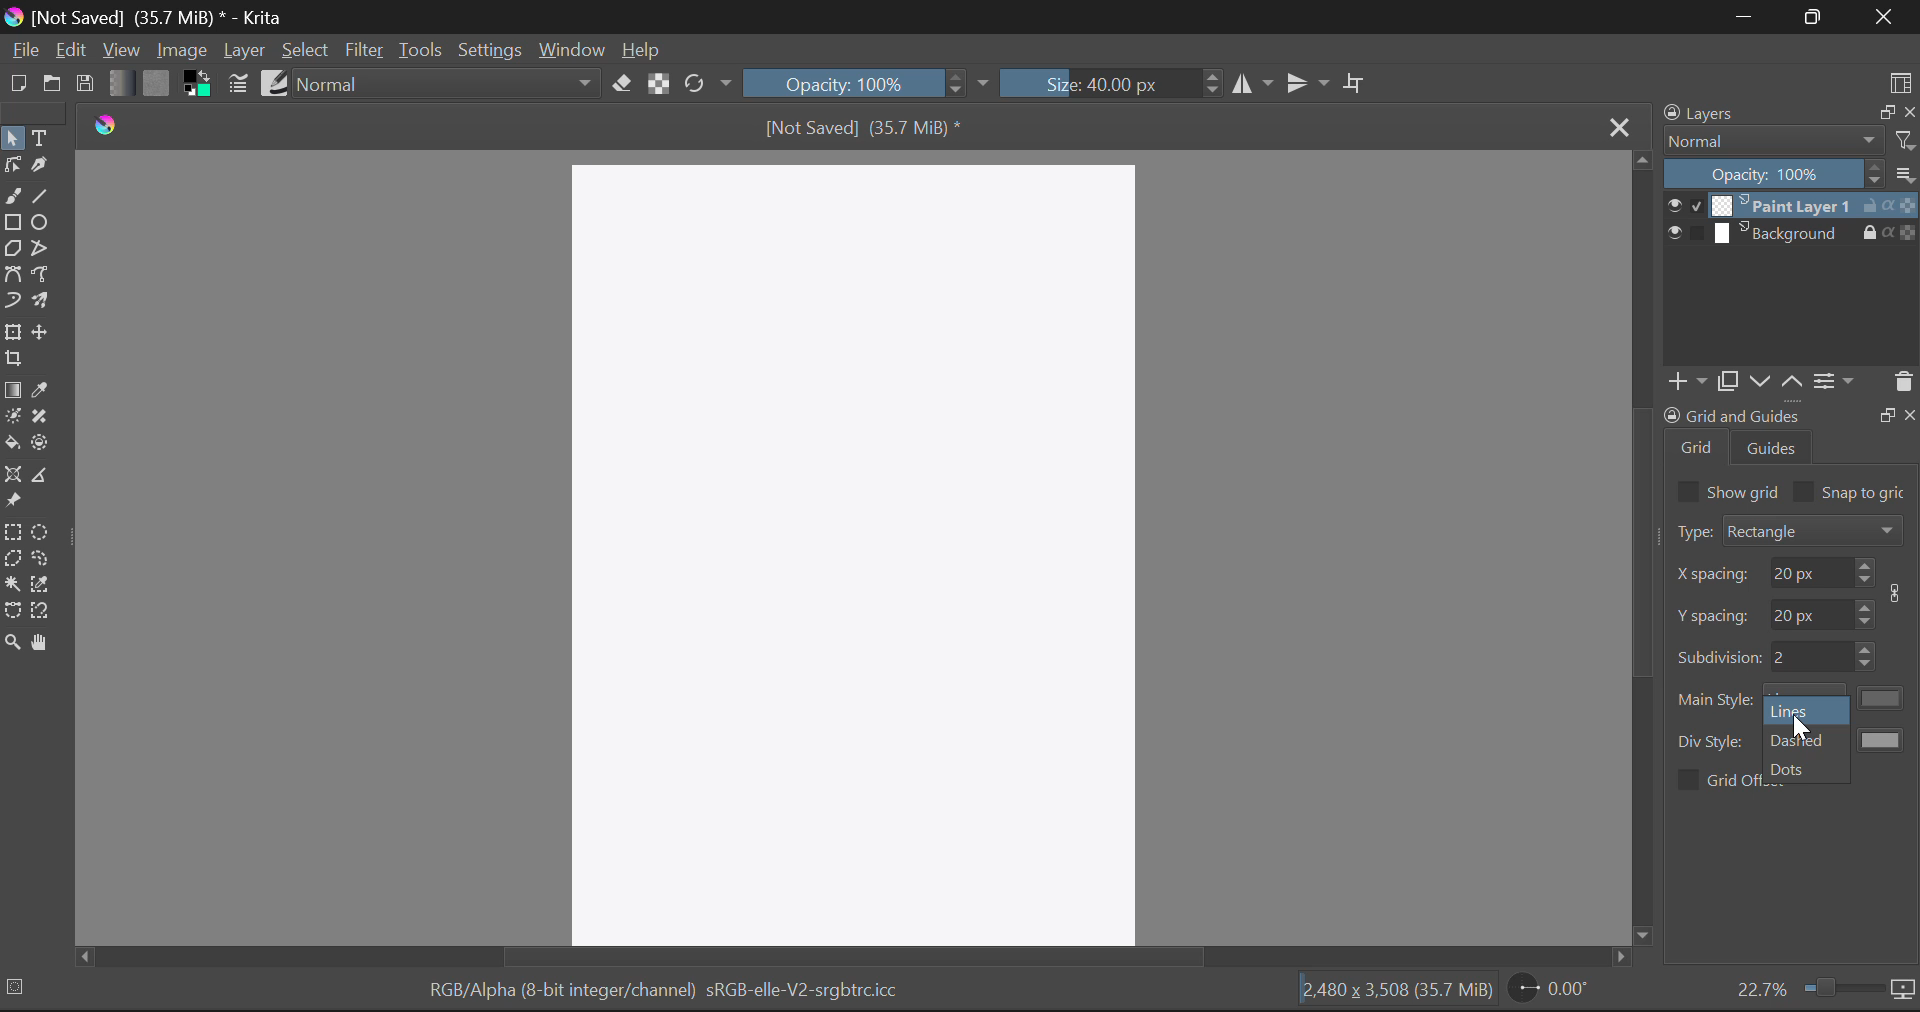  Describe the element at coordinates (1889, 231) in the screenshot. I see `actions` at that location.